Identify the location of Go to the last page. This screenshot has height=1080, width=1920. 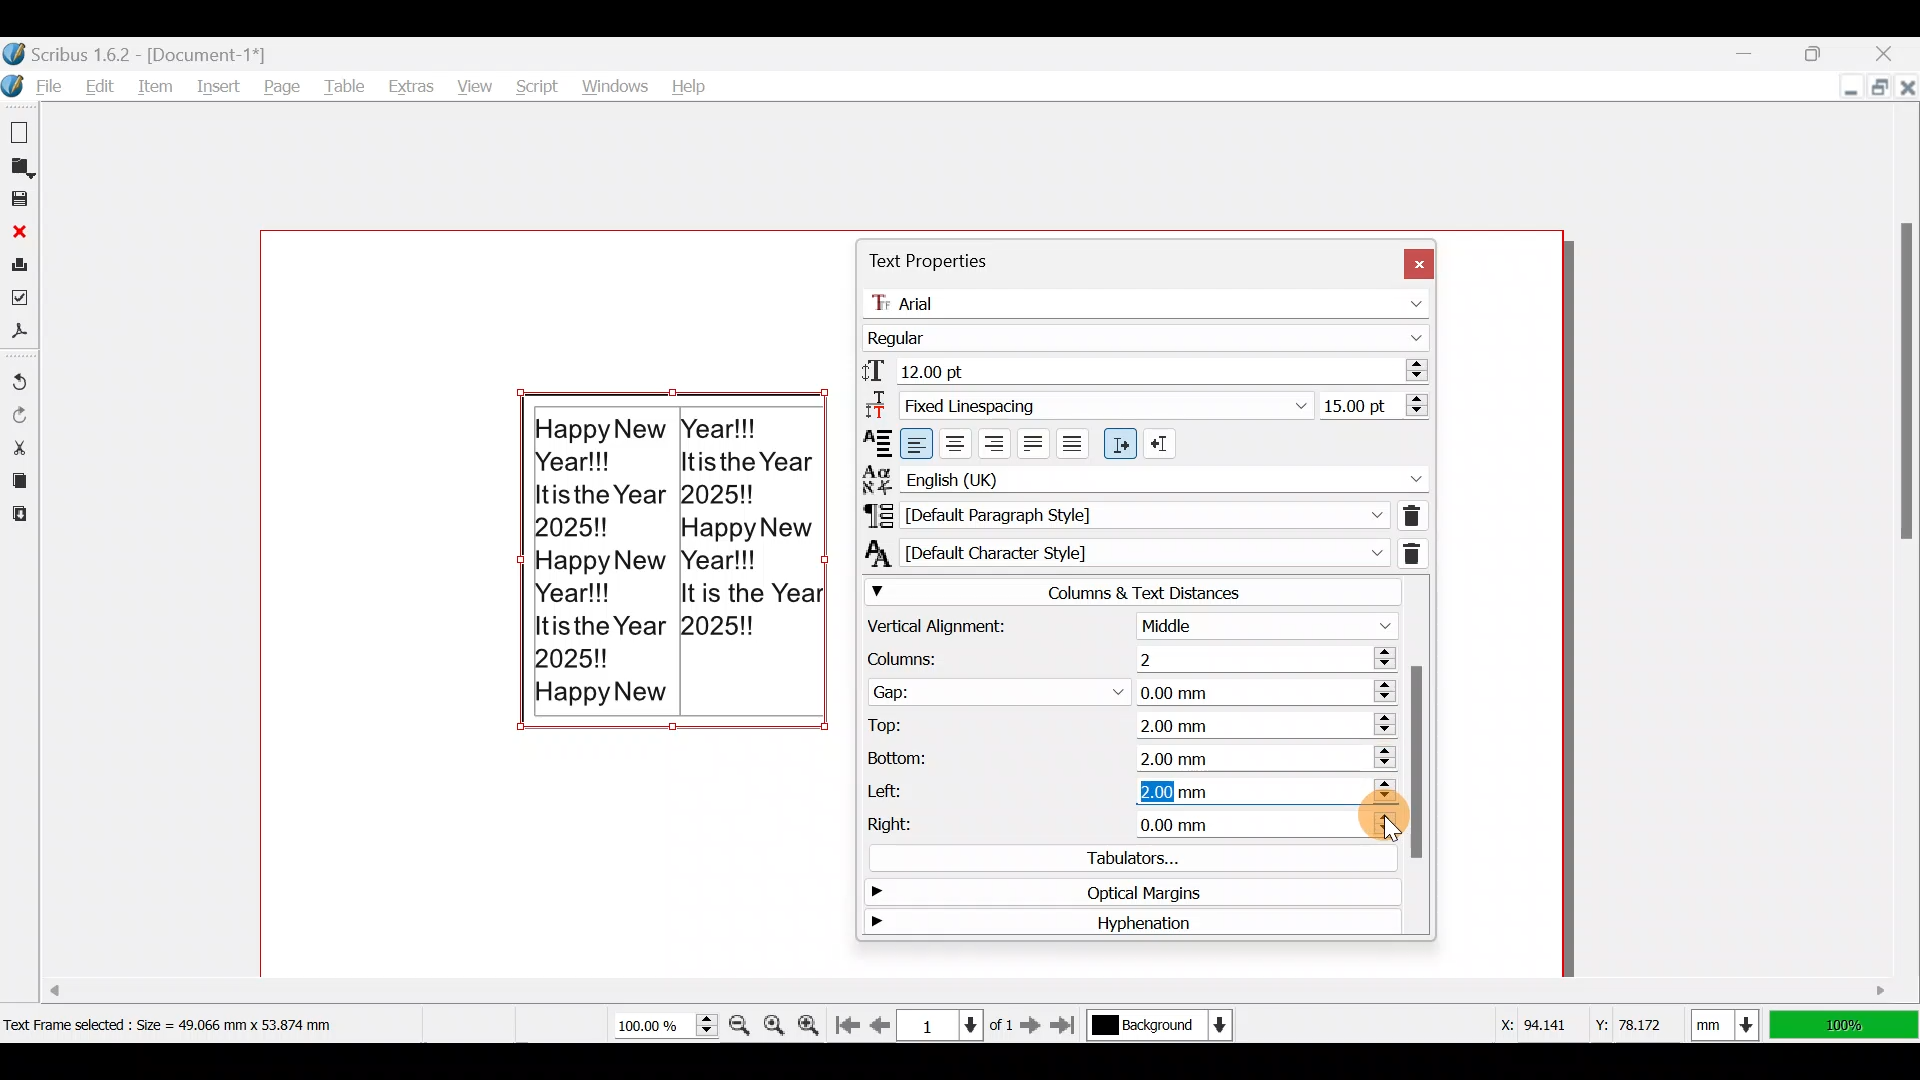
(1066, 1027).